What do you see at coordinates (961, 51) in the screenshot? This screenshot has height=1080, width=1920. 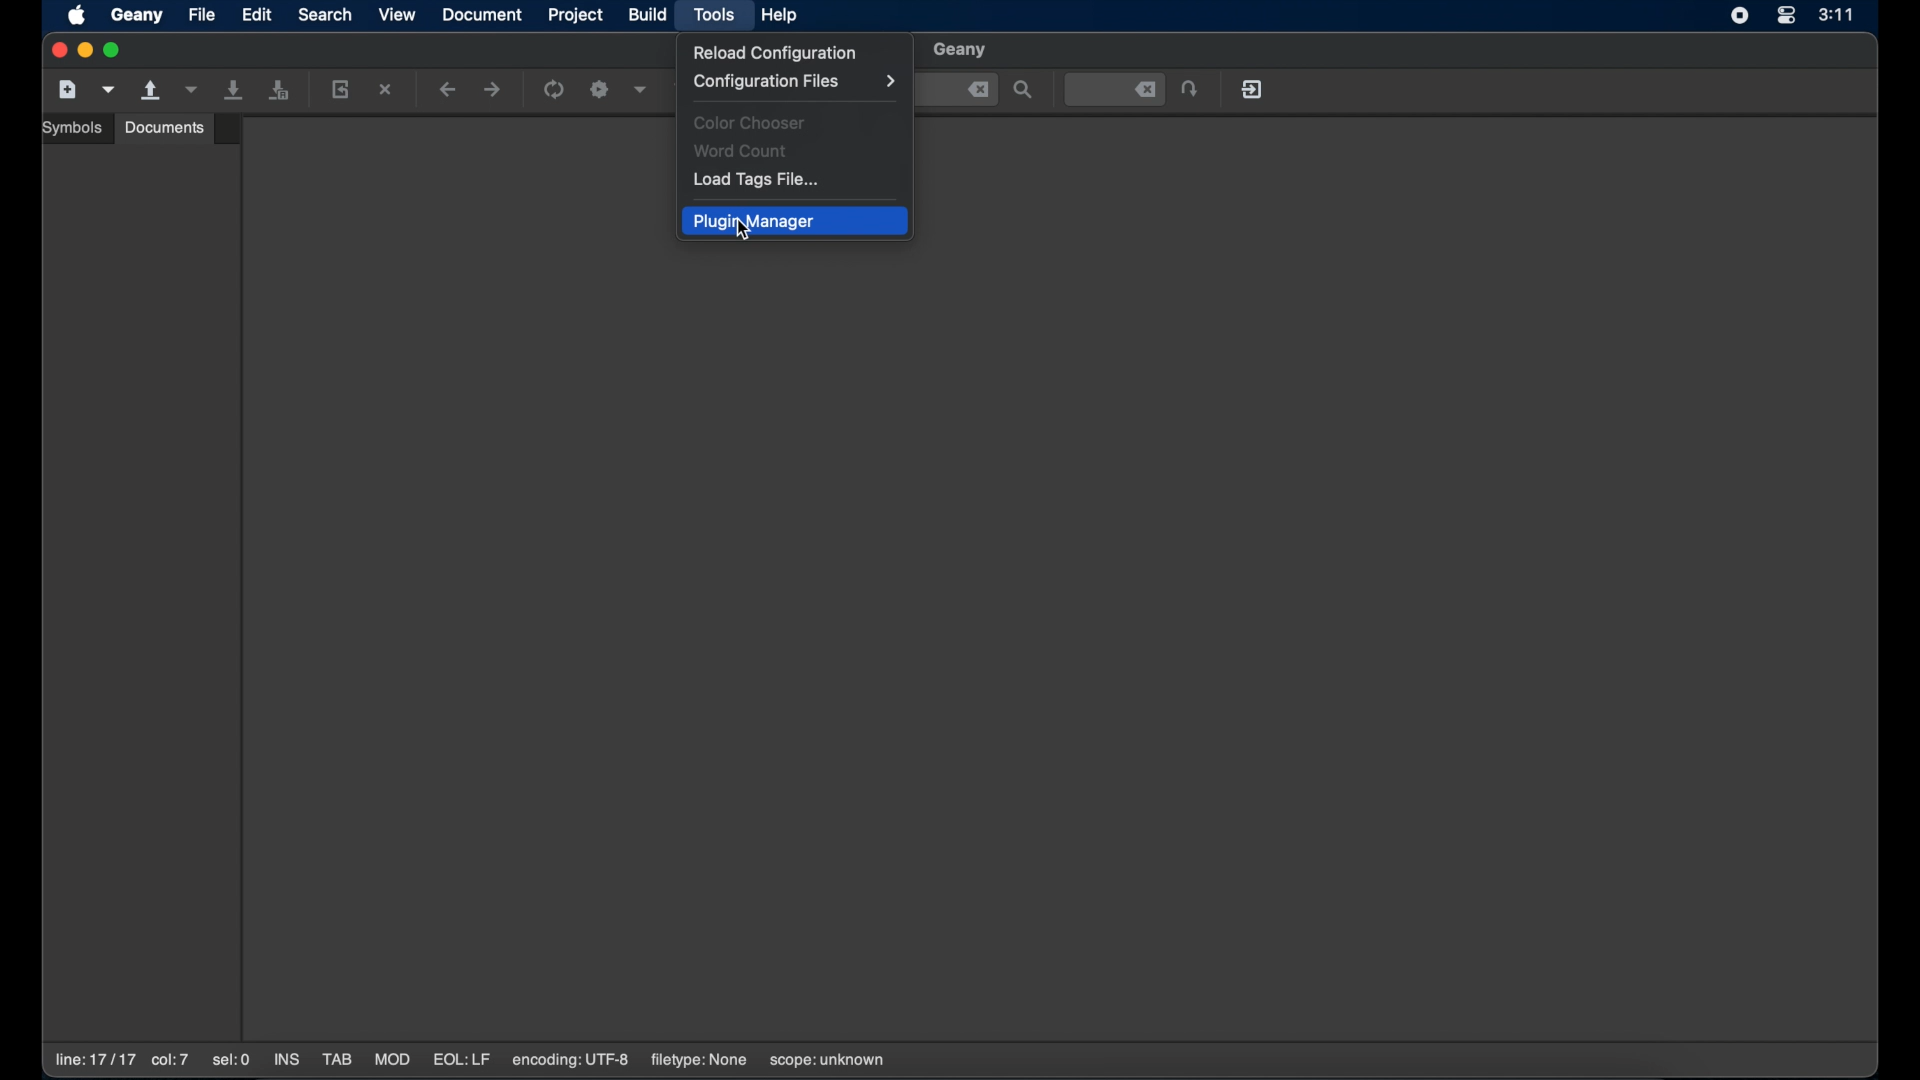 I see `geany` at bounding box center [961, 51].